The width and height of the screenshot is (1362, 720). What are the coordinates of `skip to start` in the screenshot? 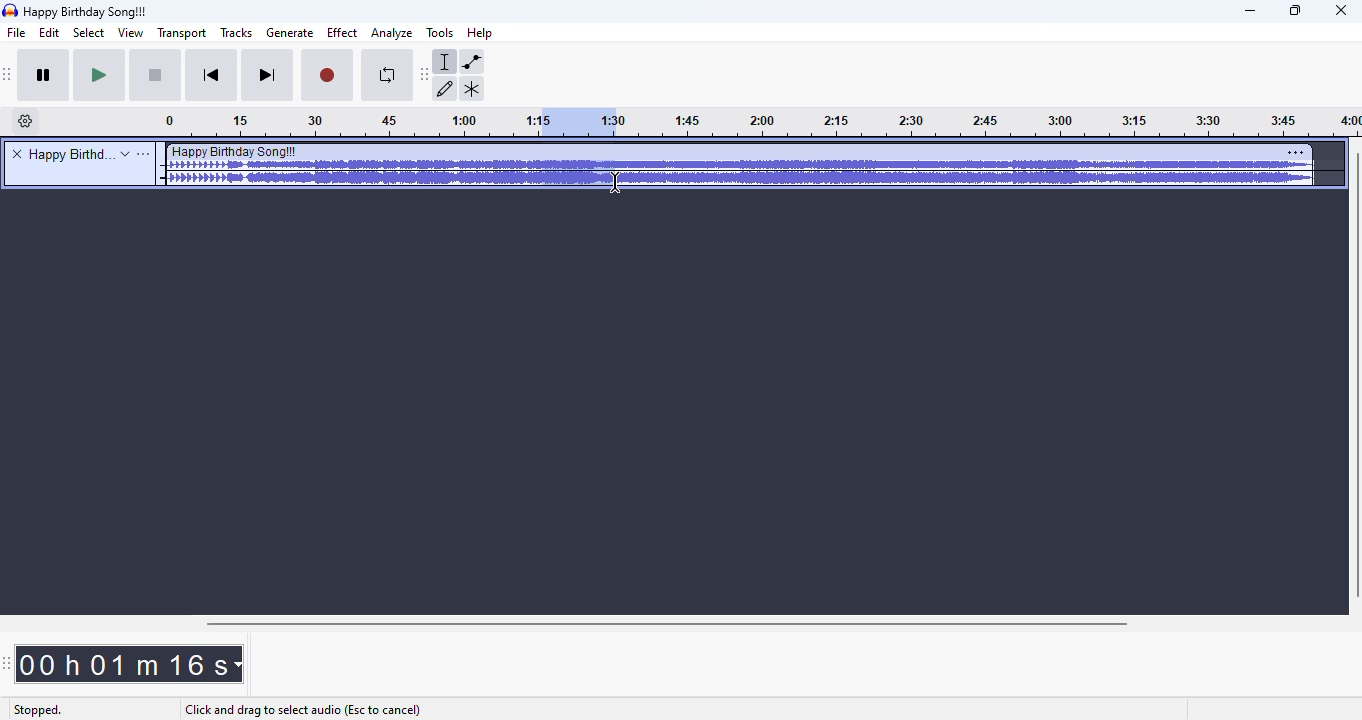 It's located at (214, 76).